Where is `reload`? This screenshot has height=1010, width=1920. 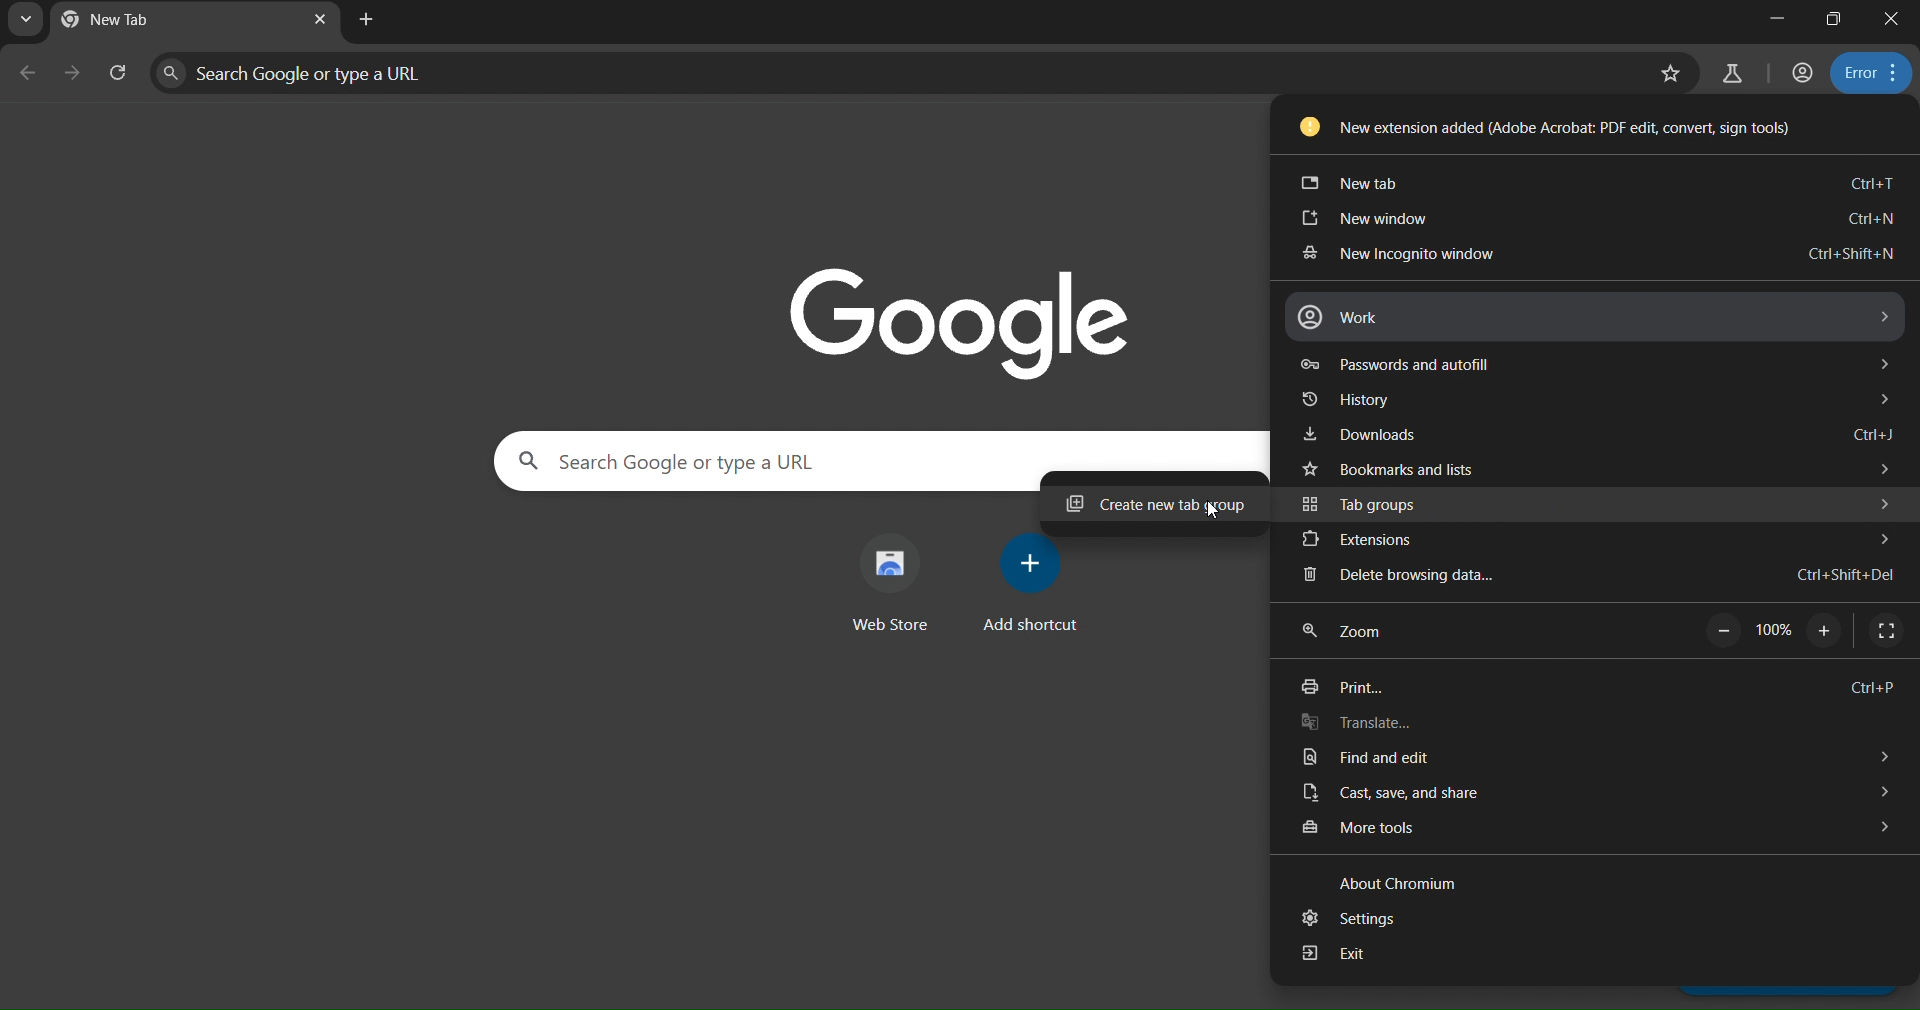
reload is located at coordinates (119, 69).